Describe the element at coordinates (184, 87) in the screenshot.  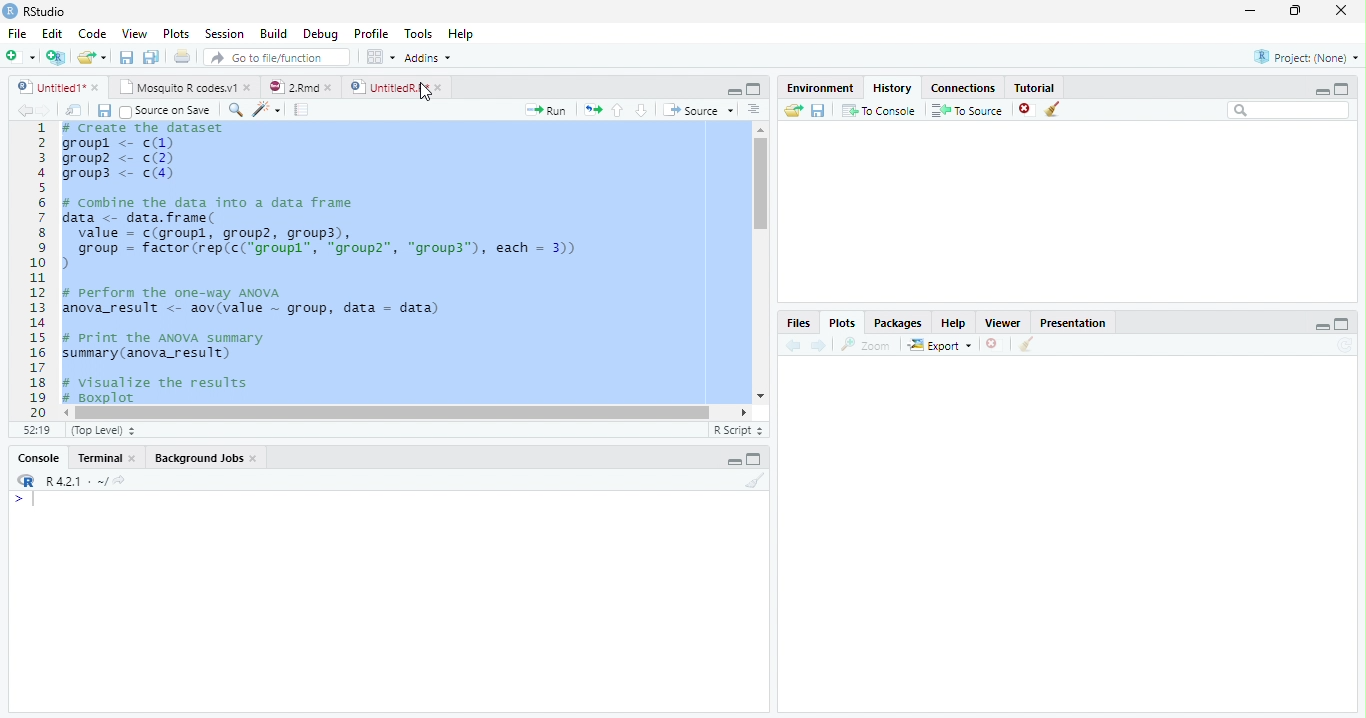
I see `Mosquito R codes` at that location.